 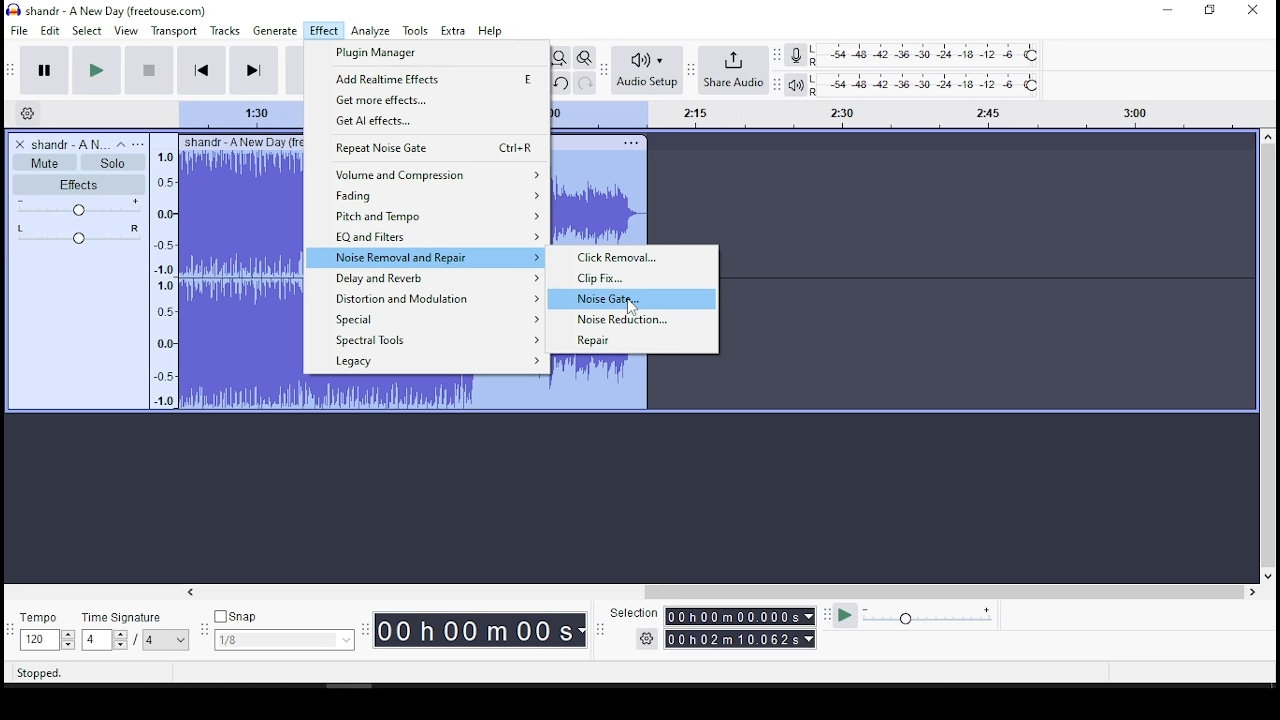 What do you see at coordinates (427, 340) in the screenshot?
I see `spectral tools` at bounding box center [427, 340].